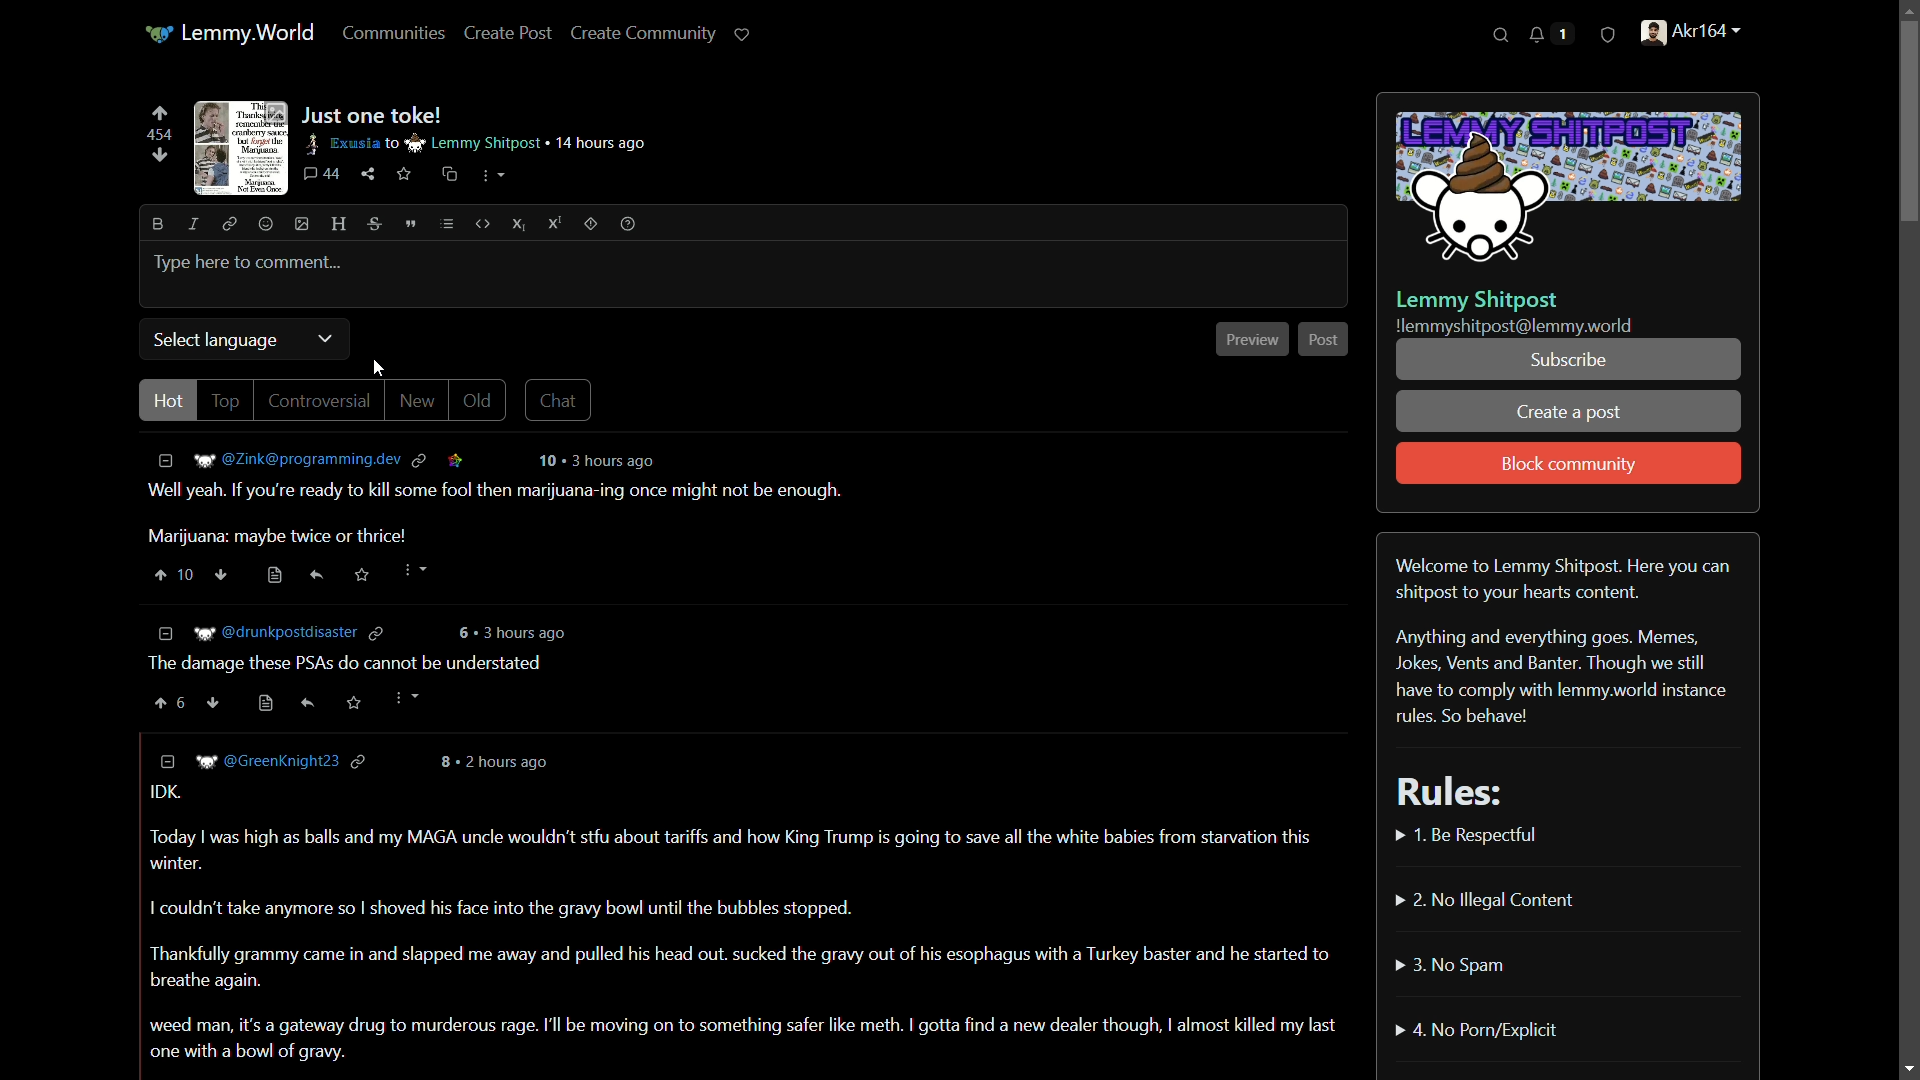 This screenshot has width=1920, height=1080. Describe the element at coordinates (352, 705) in the screenshot. I see `save` at that location.